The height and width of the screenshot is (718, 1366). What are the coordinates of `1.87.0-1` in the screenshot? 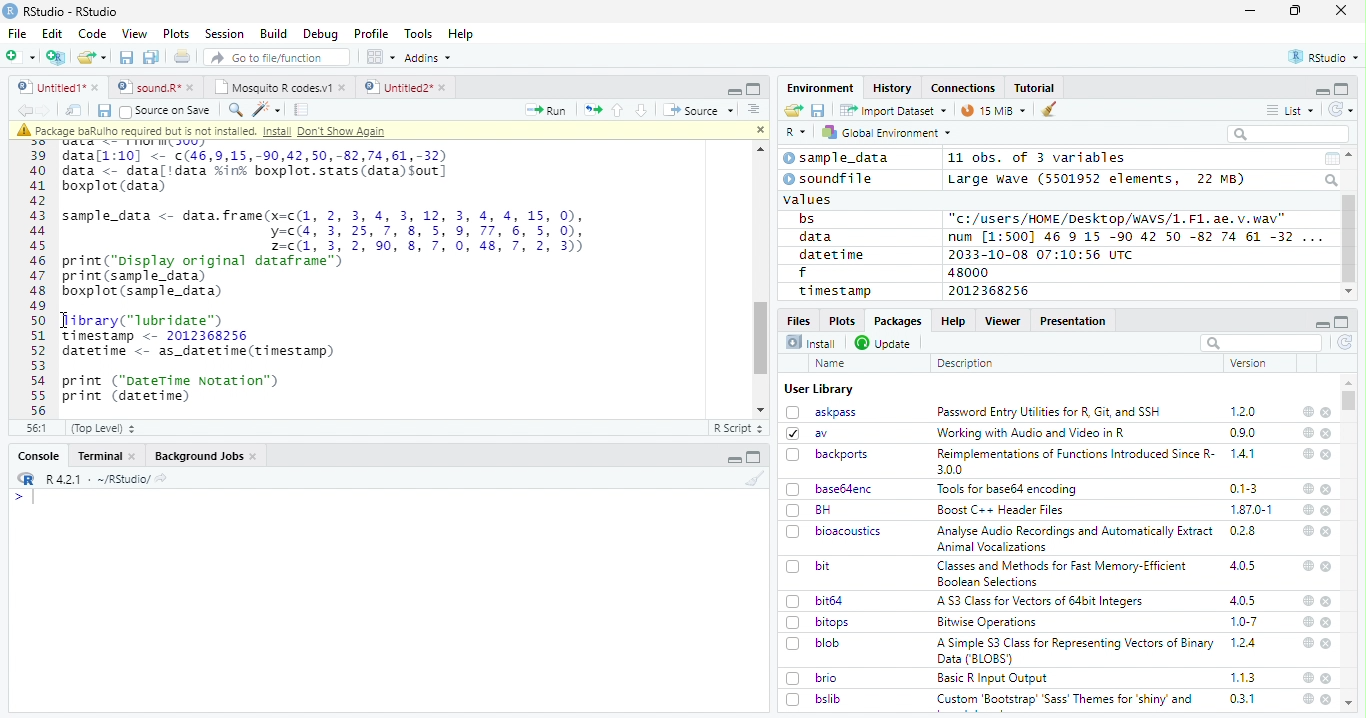 It's located at (1251, 510).